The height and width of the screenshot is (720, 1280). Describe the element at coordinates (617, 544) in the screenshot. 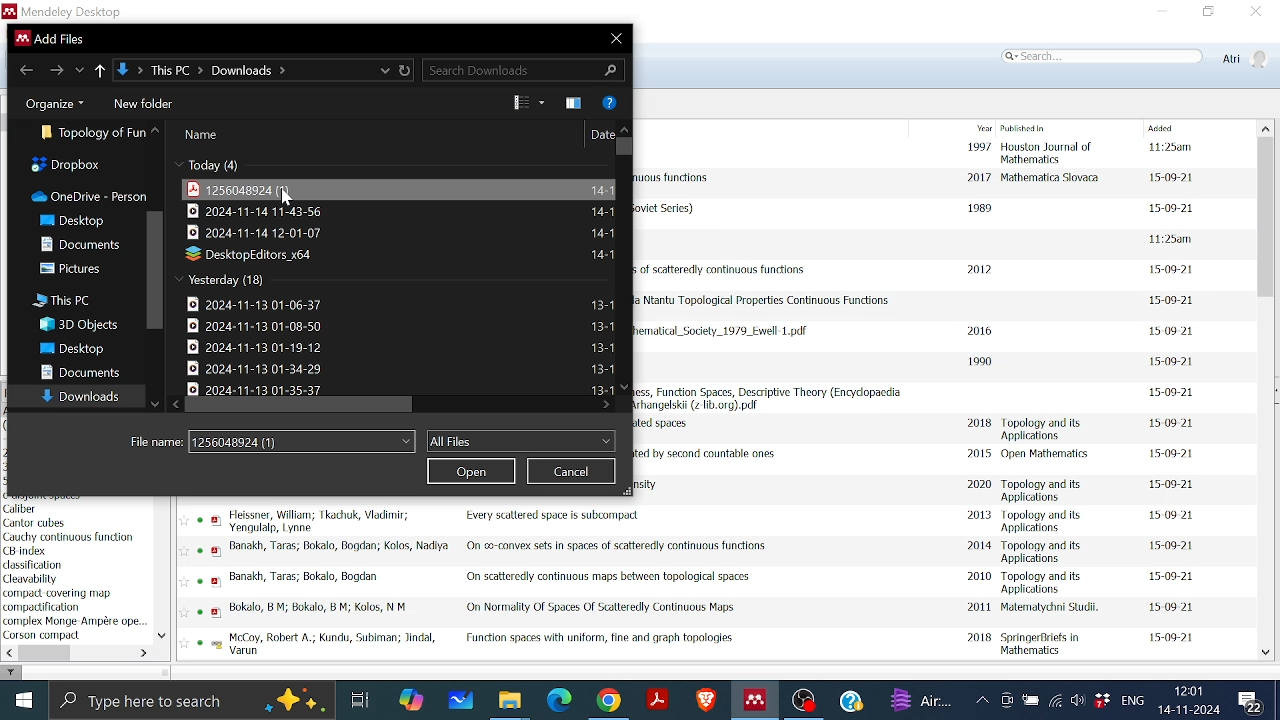

I see `Title` at that location.